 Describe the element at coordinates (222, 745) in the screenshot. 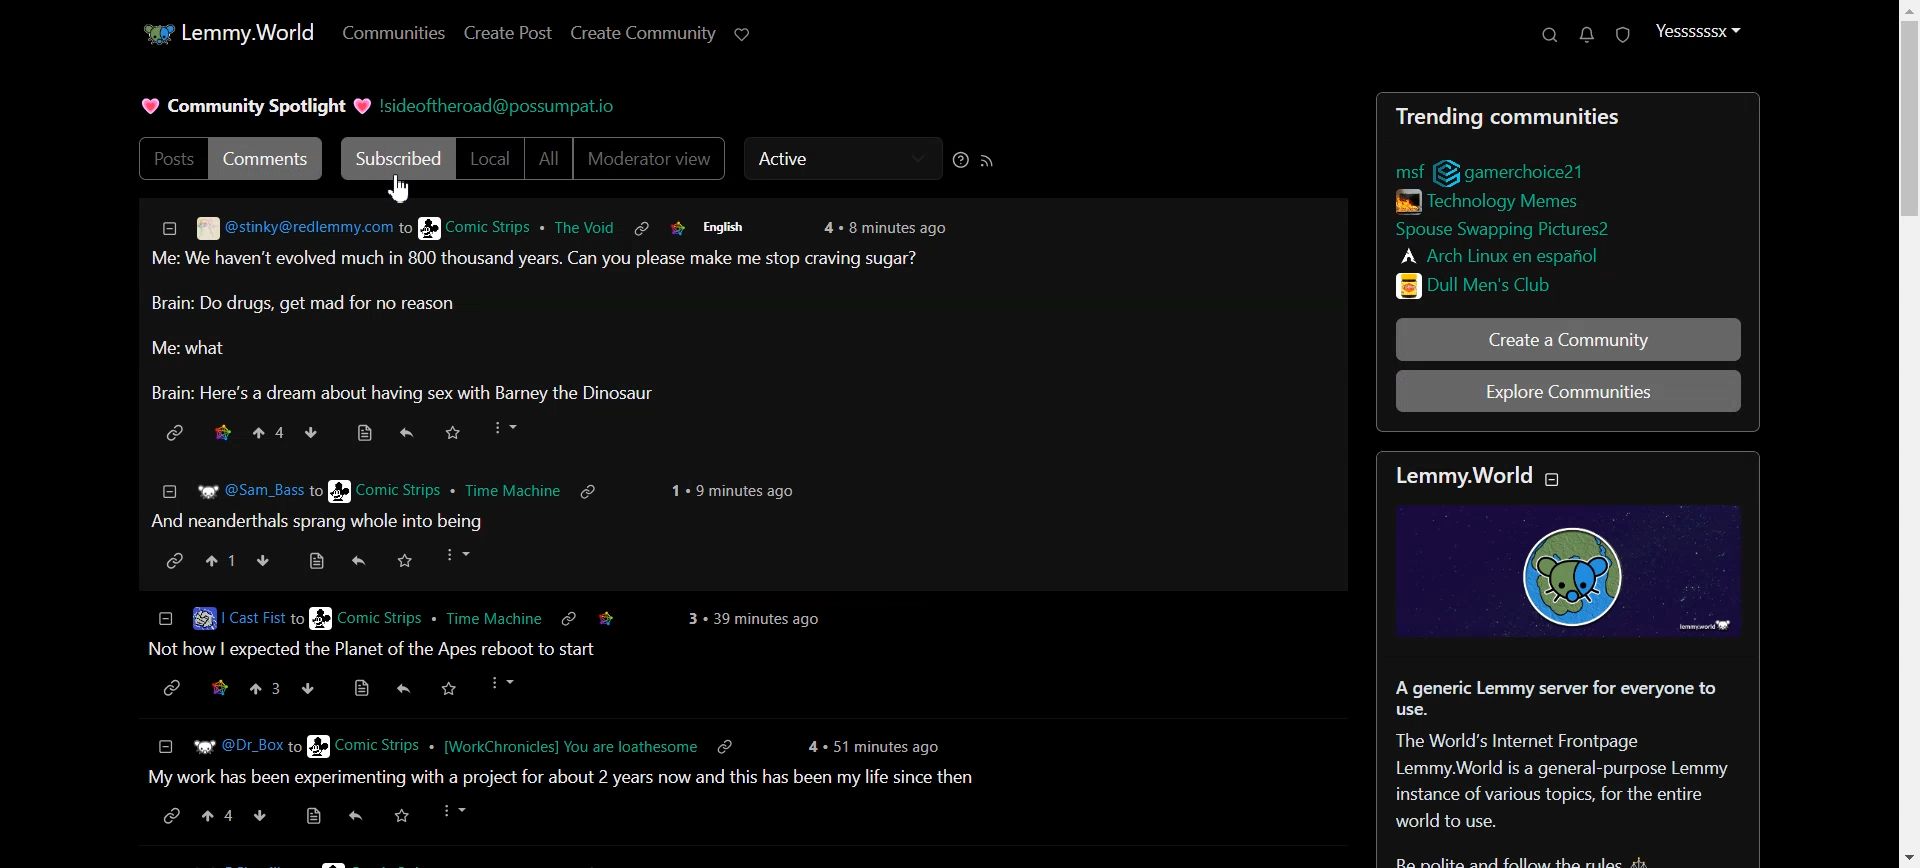

I see `username` at that location.